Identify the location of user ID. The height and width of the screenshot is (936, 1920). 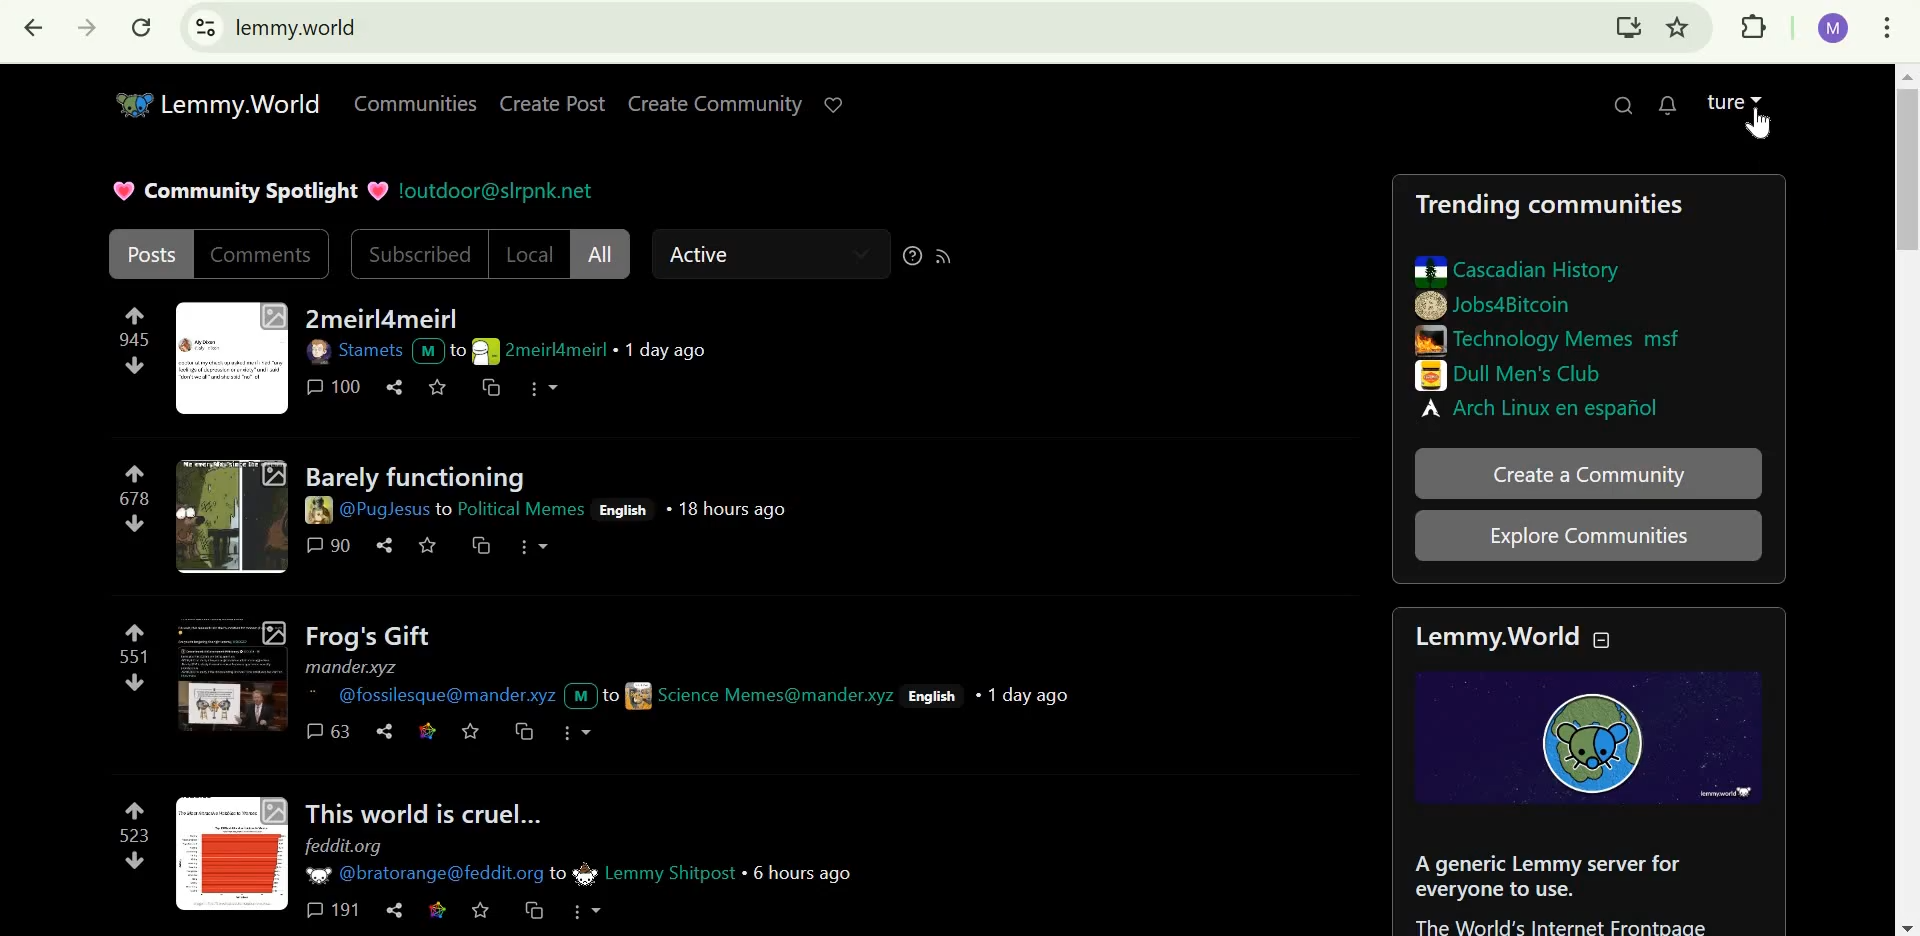
(529, 350).